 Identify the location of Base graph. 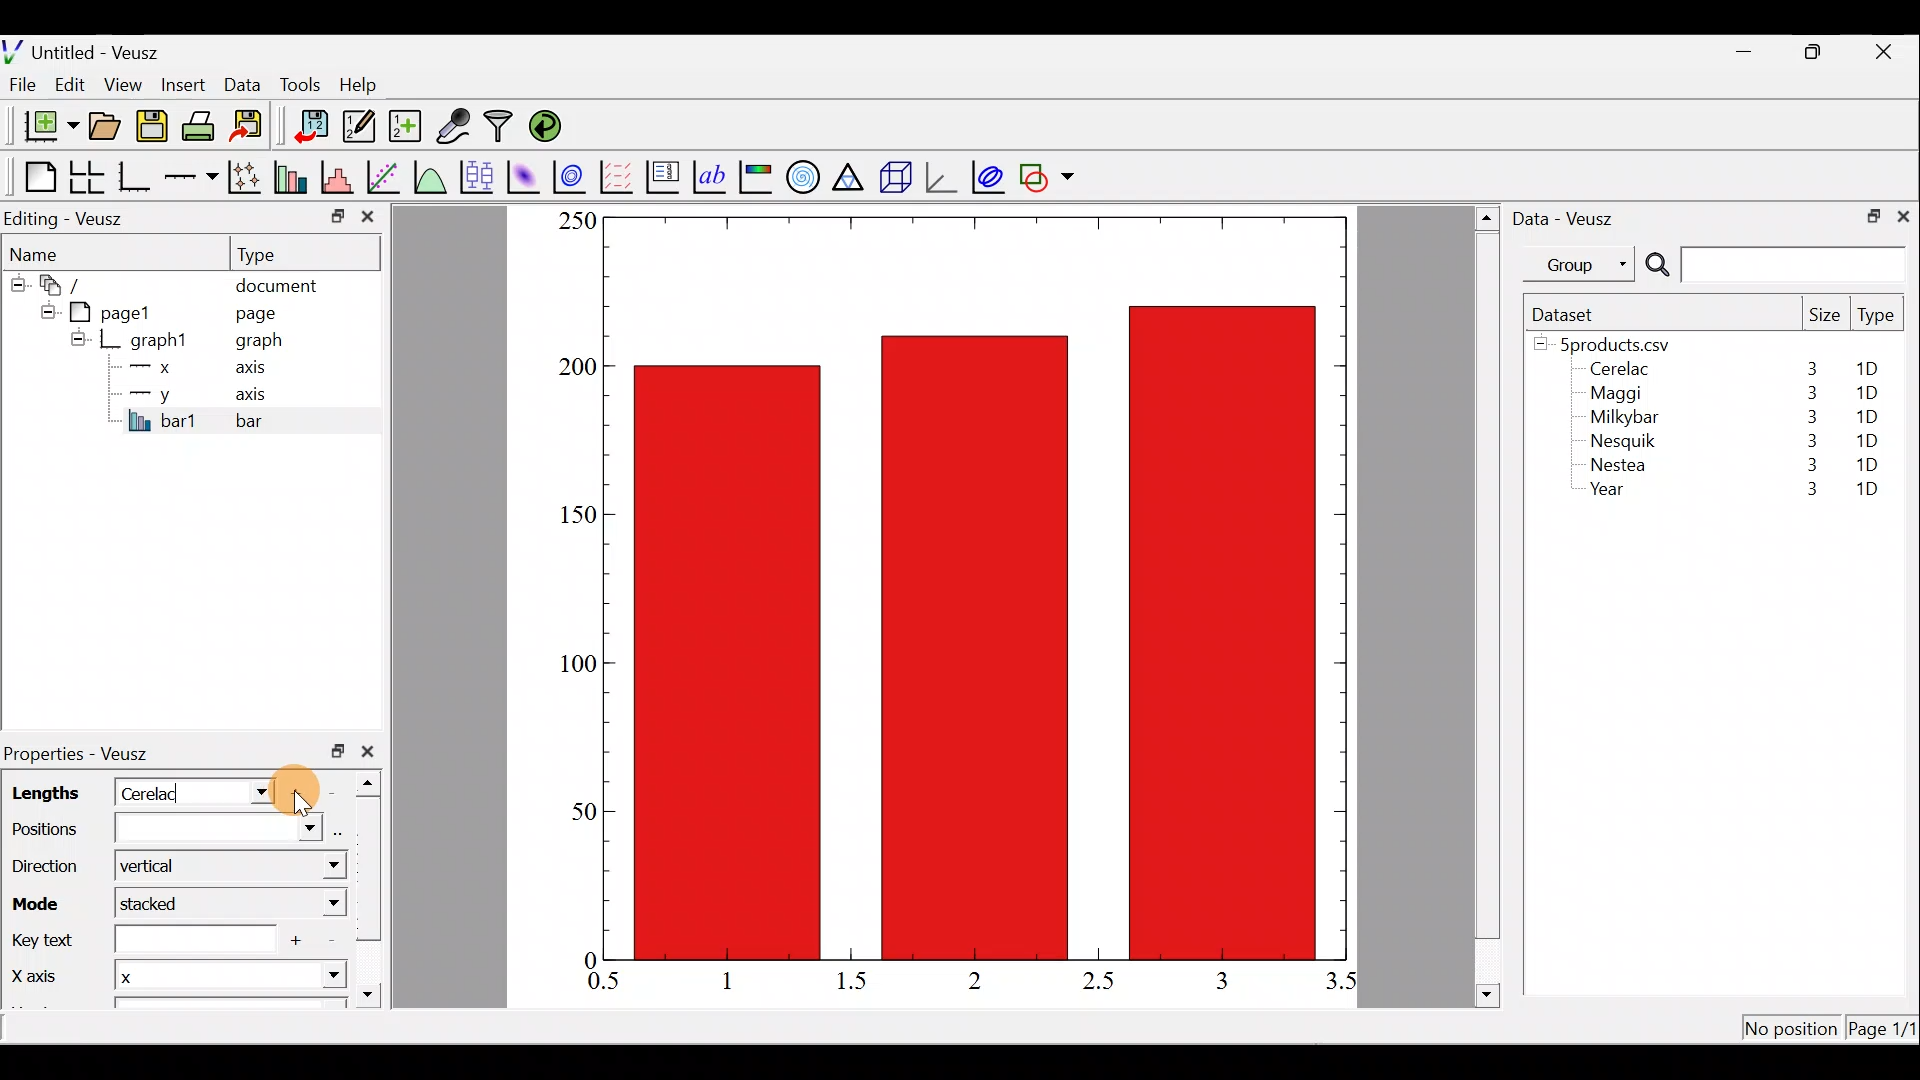
(136, 177).